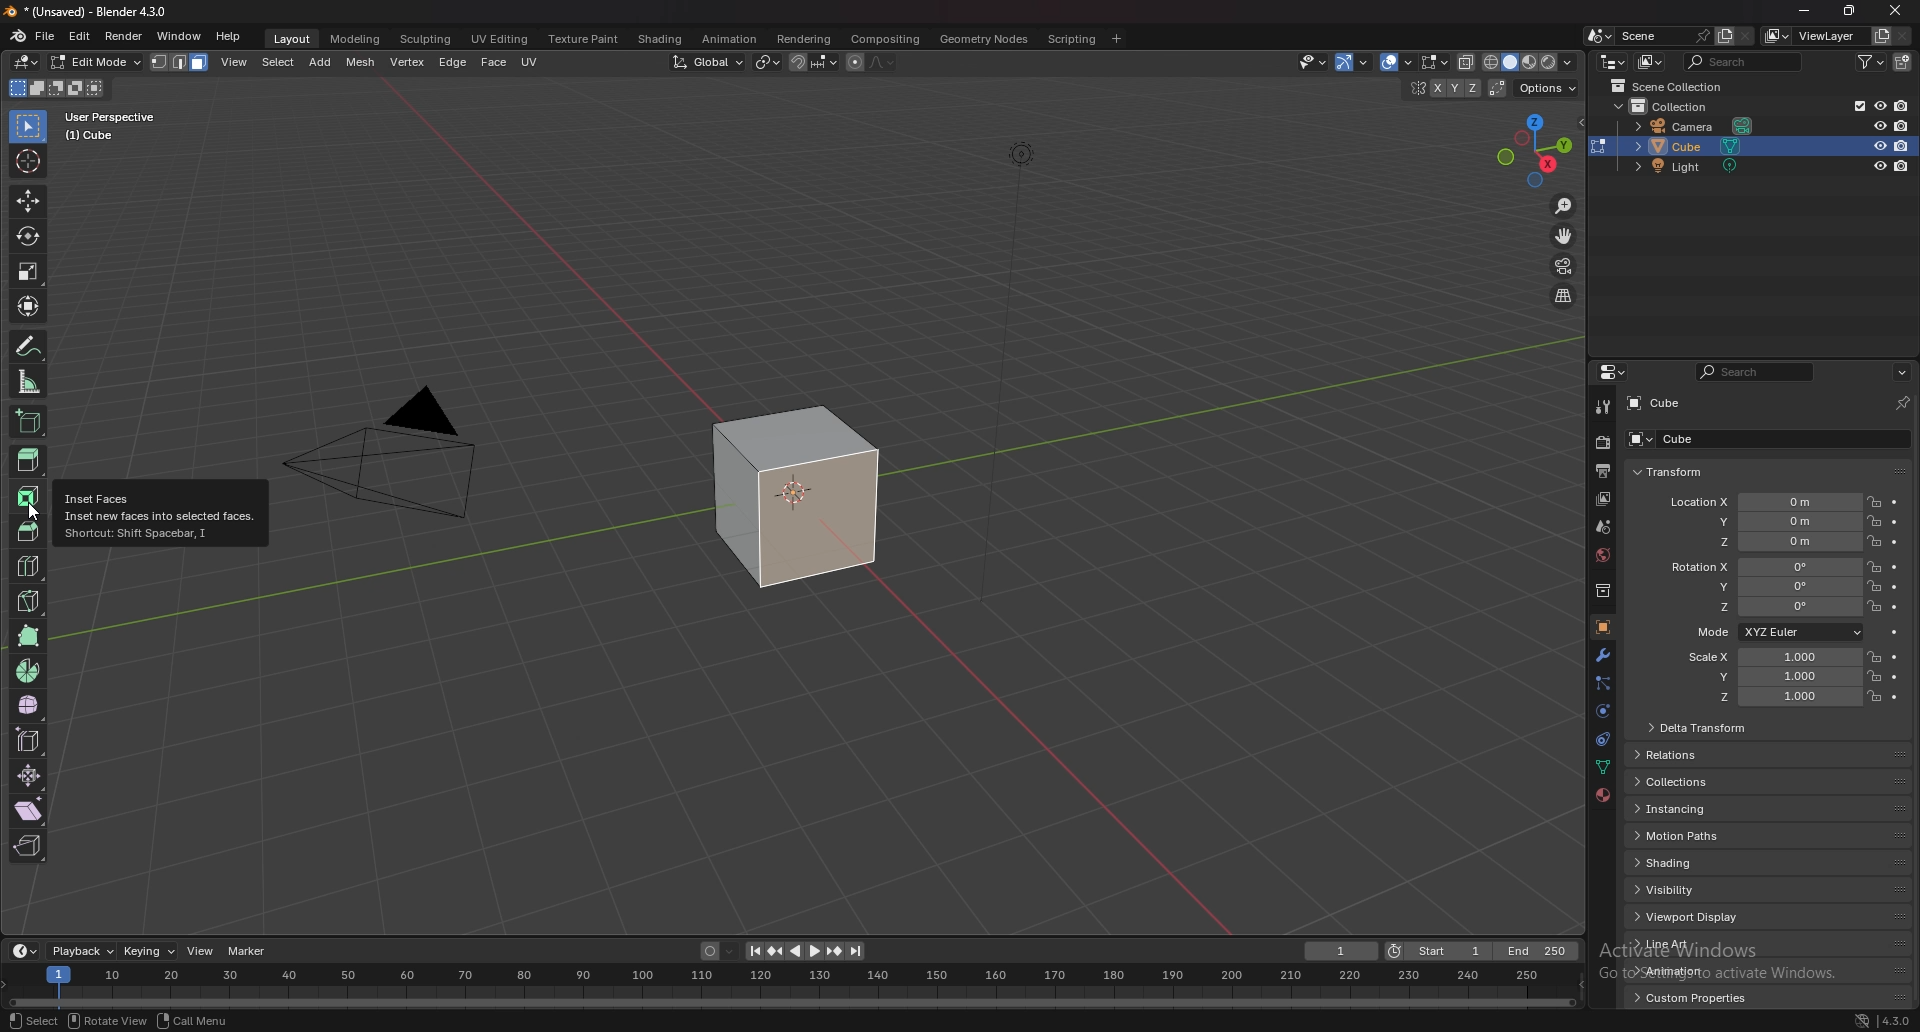 This screenshot has height=1032, width=1920. Describe the element at coordinates (150, 951) in the screenshot. I see `keying` at that location.